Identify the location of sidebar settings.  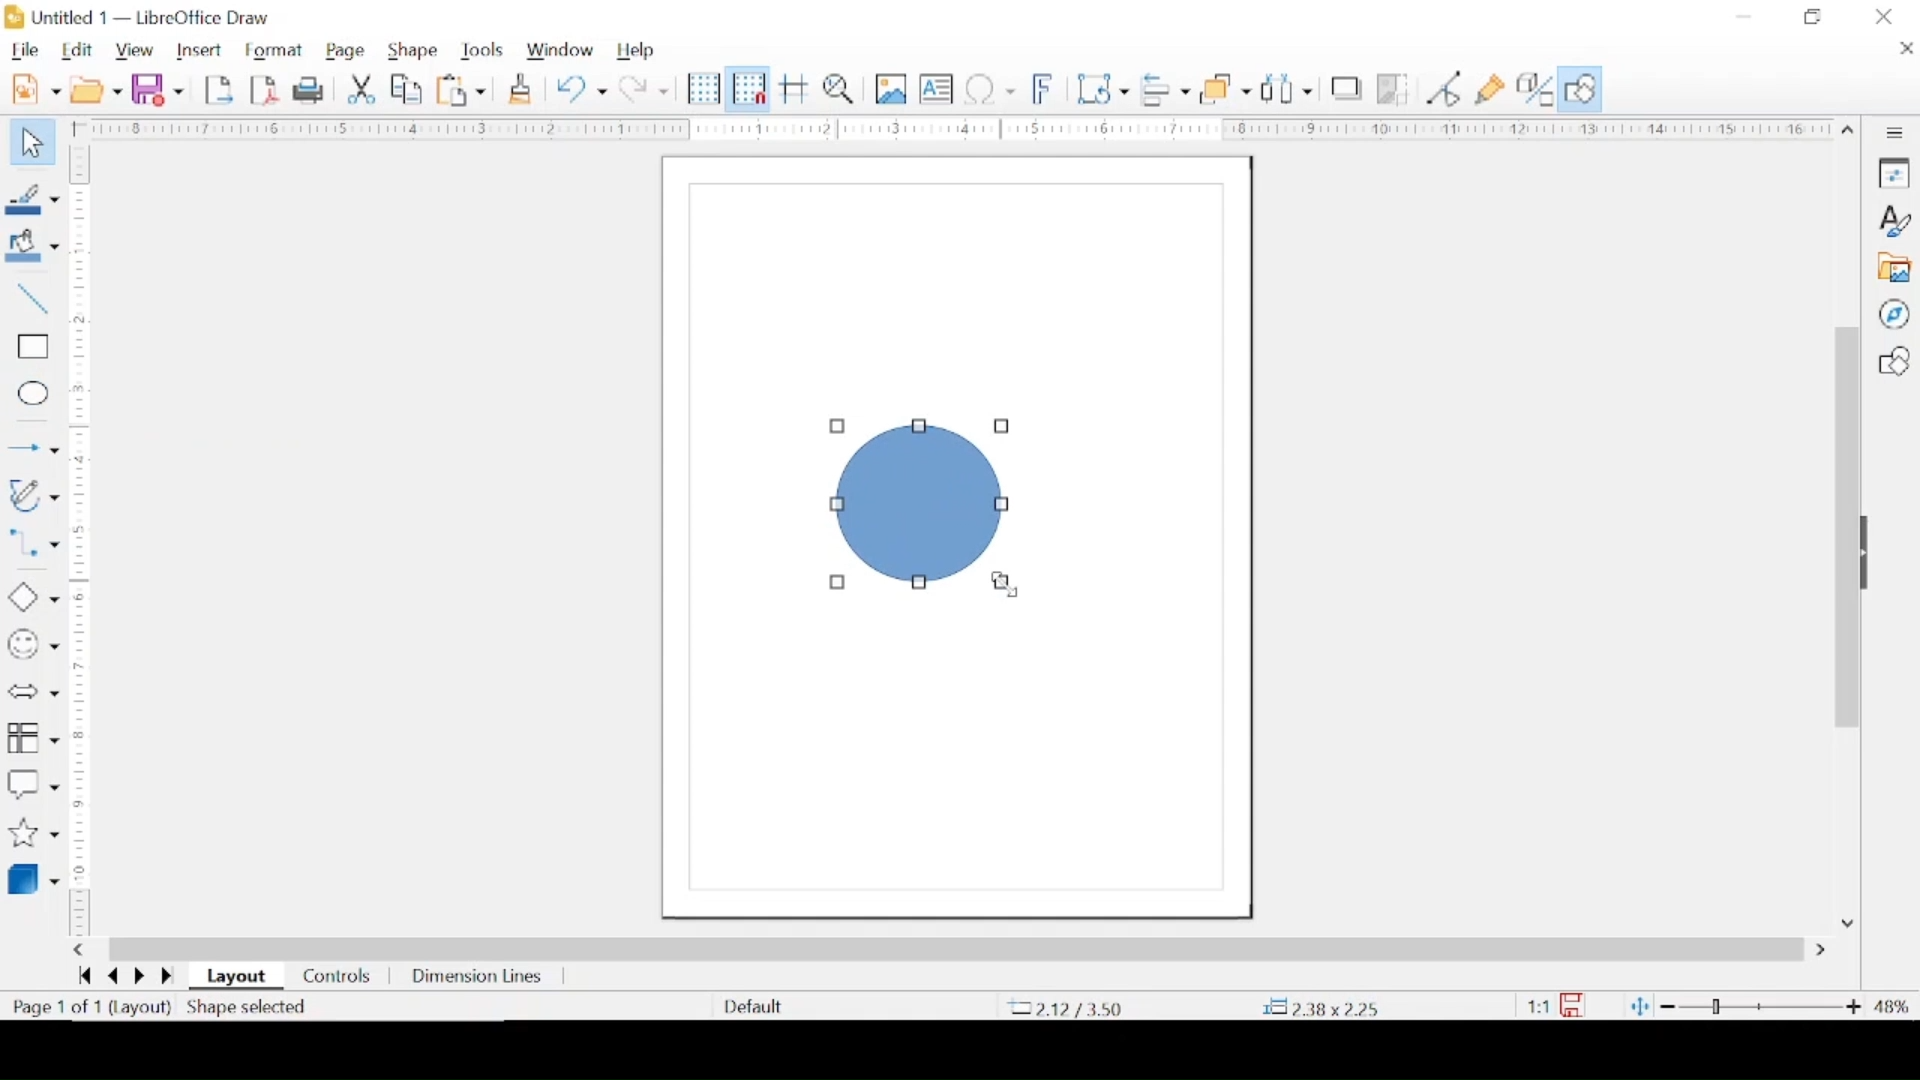
(1897, 132).